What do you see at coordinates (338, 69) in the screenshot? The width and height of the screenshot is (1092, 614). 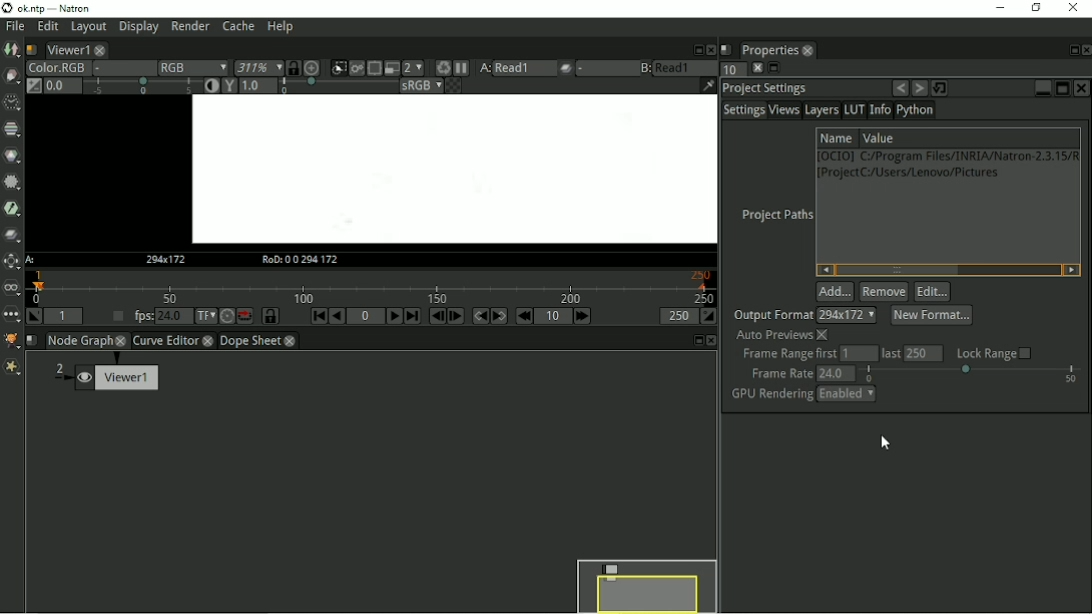 I see `Clip portion of image` at bounding box center [338, 69].